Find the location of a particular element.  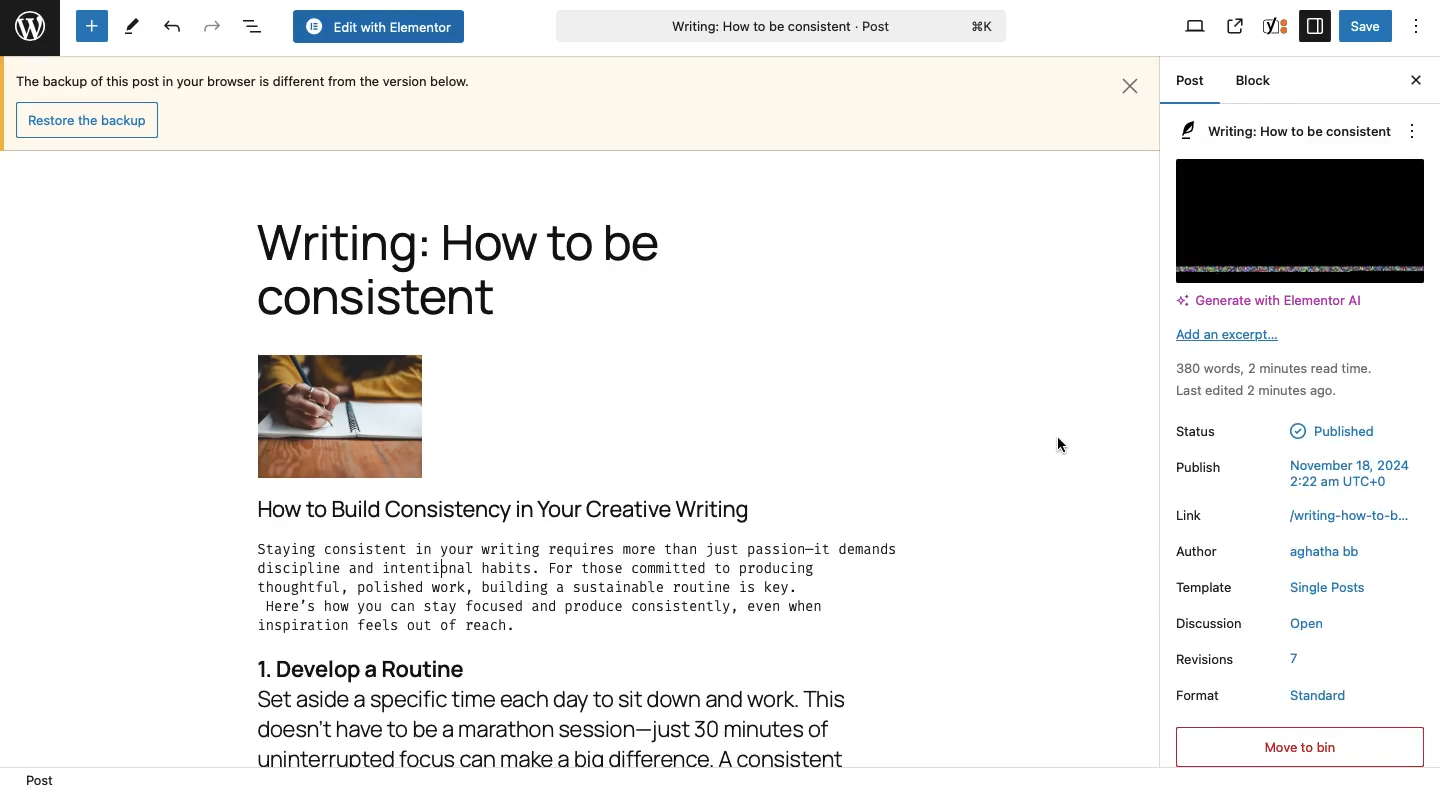

Blank Space is located at coordinates (1301, 218).